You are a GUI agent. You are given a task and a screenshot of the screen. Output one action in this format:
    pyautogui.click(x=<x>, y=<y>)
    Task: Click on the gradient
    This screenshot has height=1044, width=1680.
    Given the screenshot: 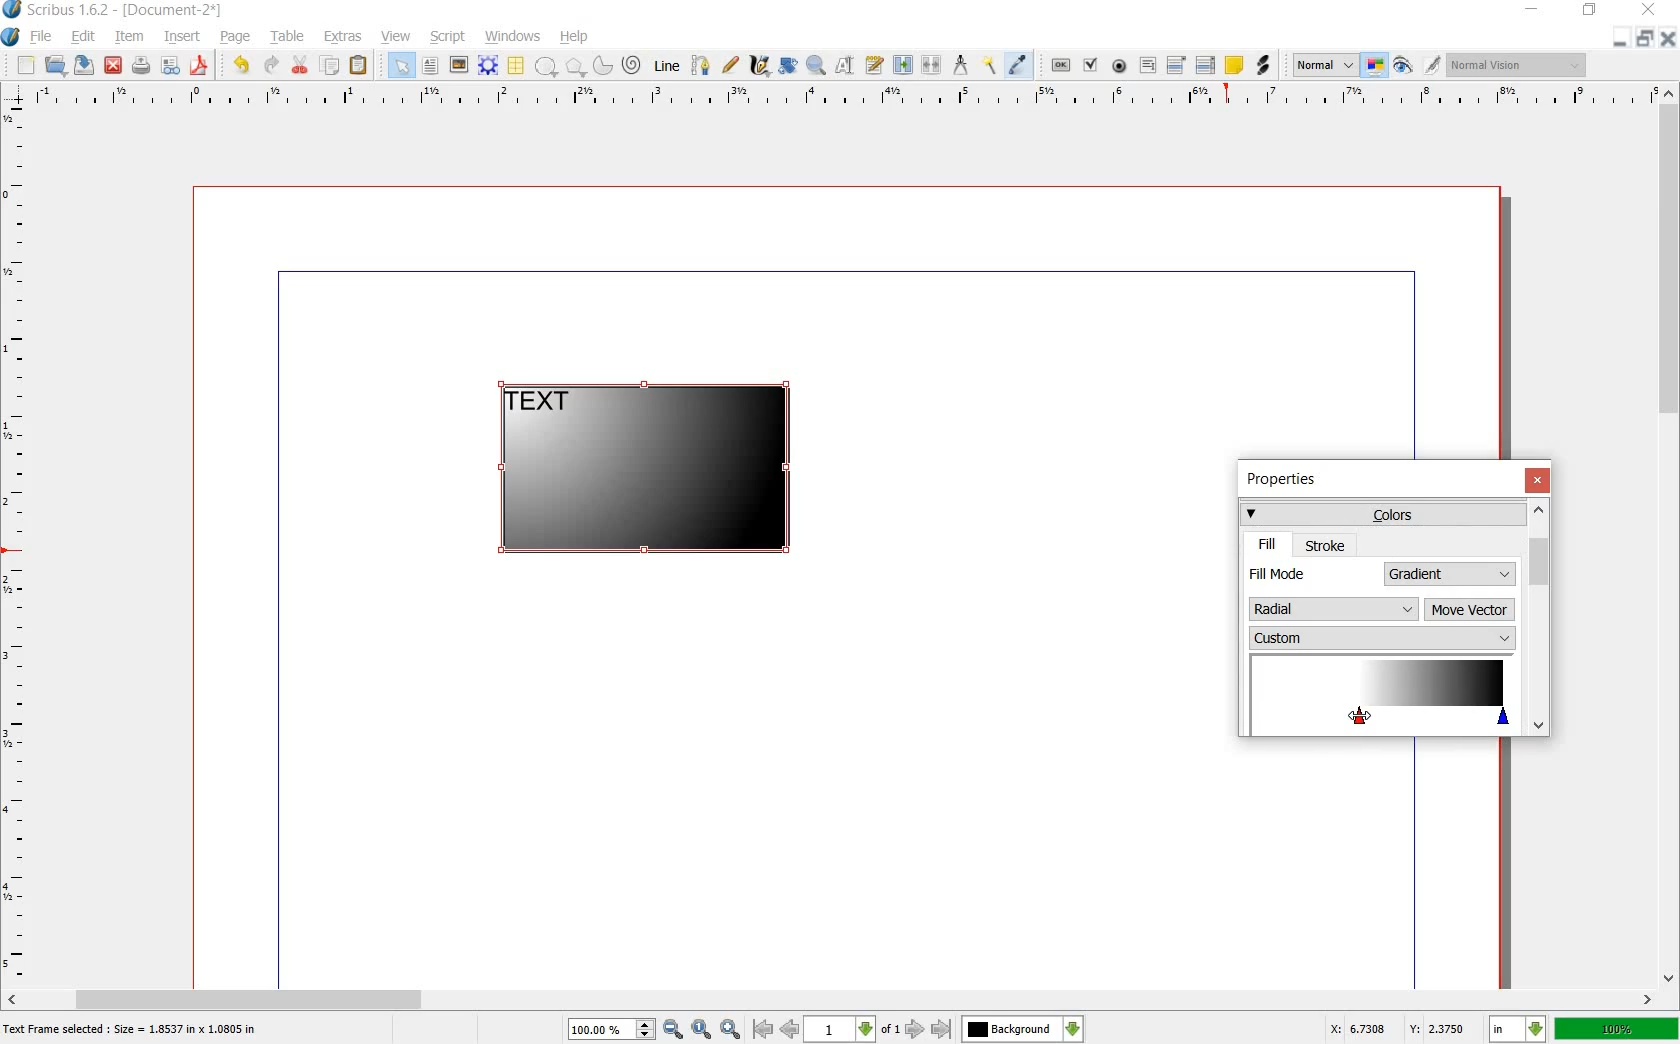 What is the action you would take?
    pyautogui.click(x=1451, y=574)
    